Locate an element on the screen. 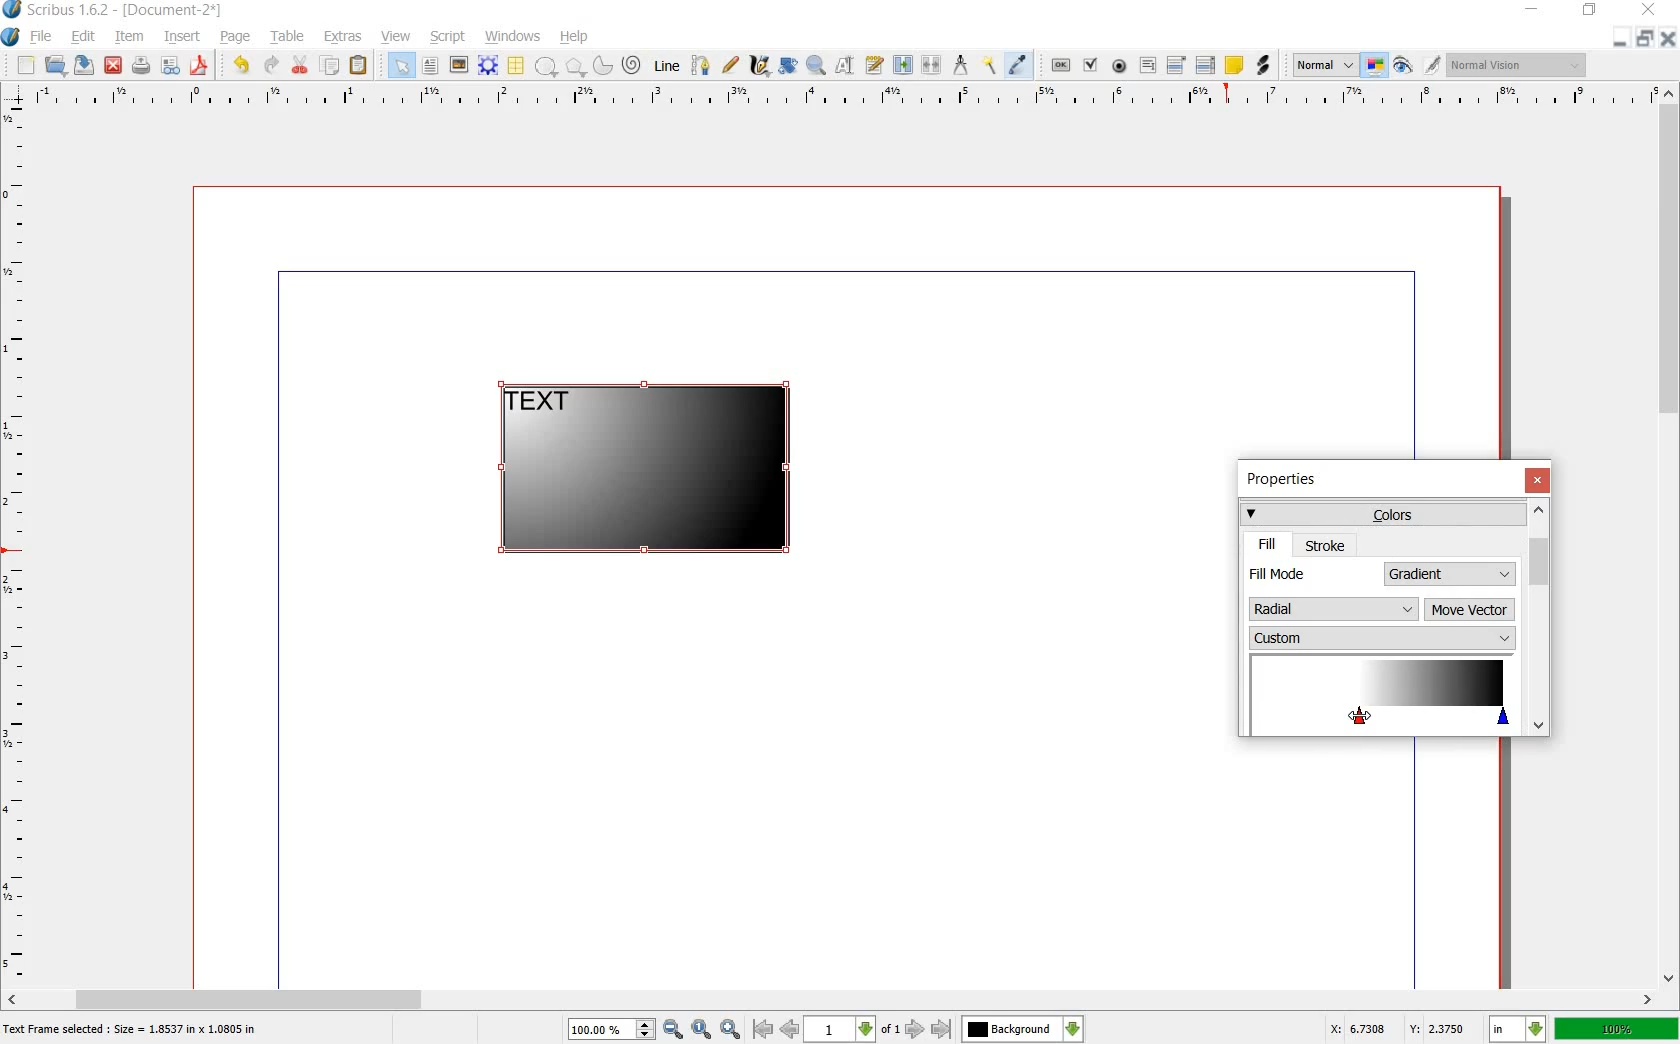  go to previous or first page is located at coordinates (774, 1030).